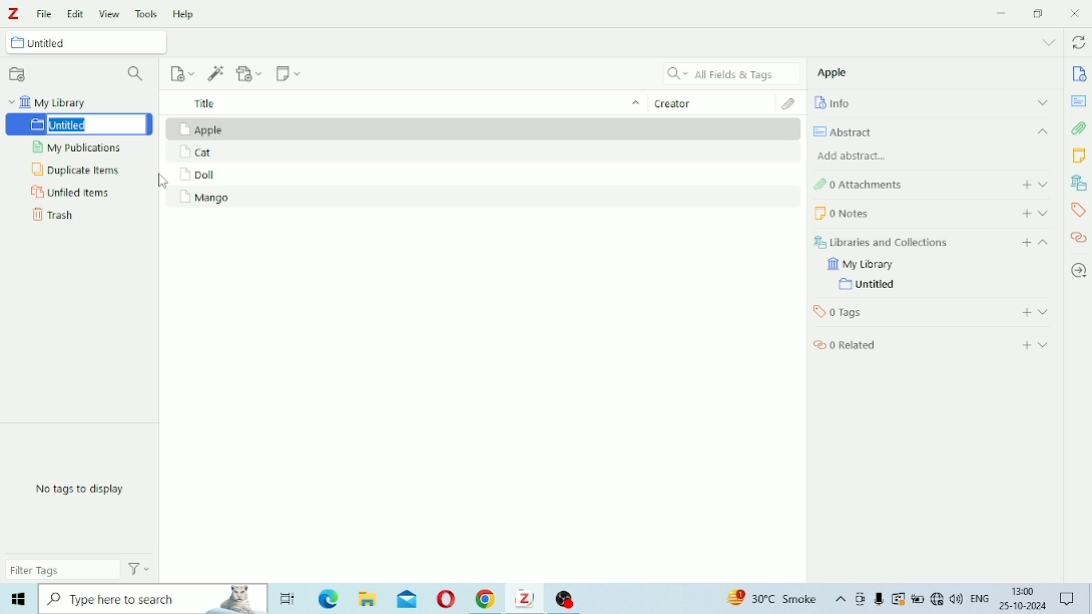 This screenshot has width=1092, height=614. What do you see at coordinates (1043, 312) in the screenshot?
I see `Expand section` at bounding box center [1043, 312].